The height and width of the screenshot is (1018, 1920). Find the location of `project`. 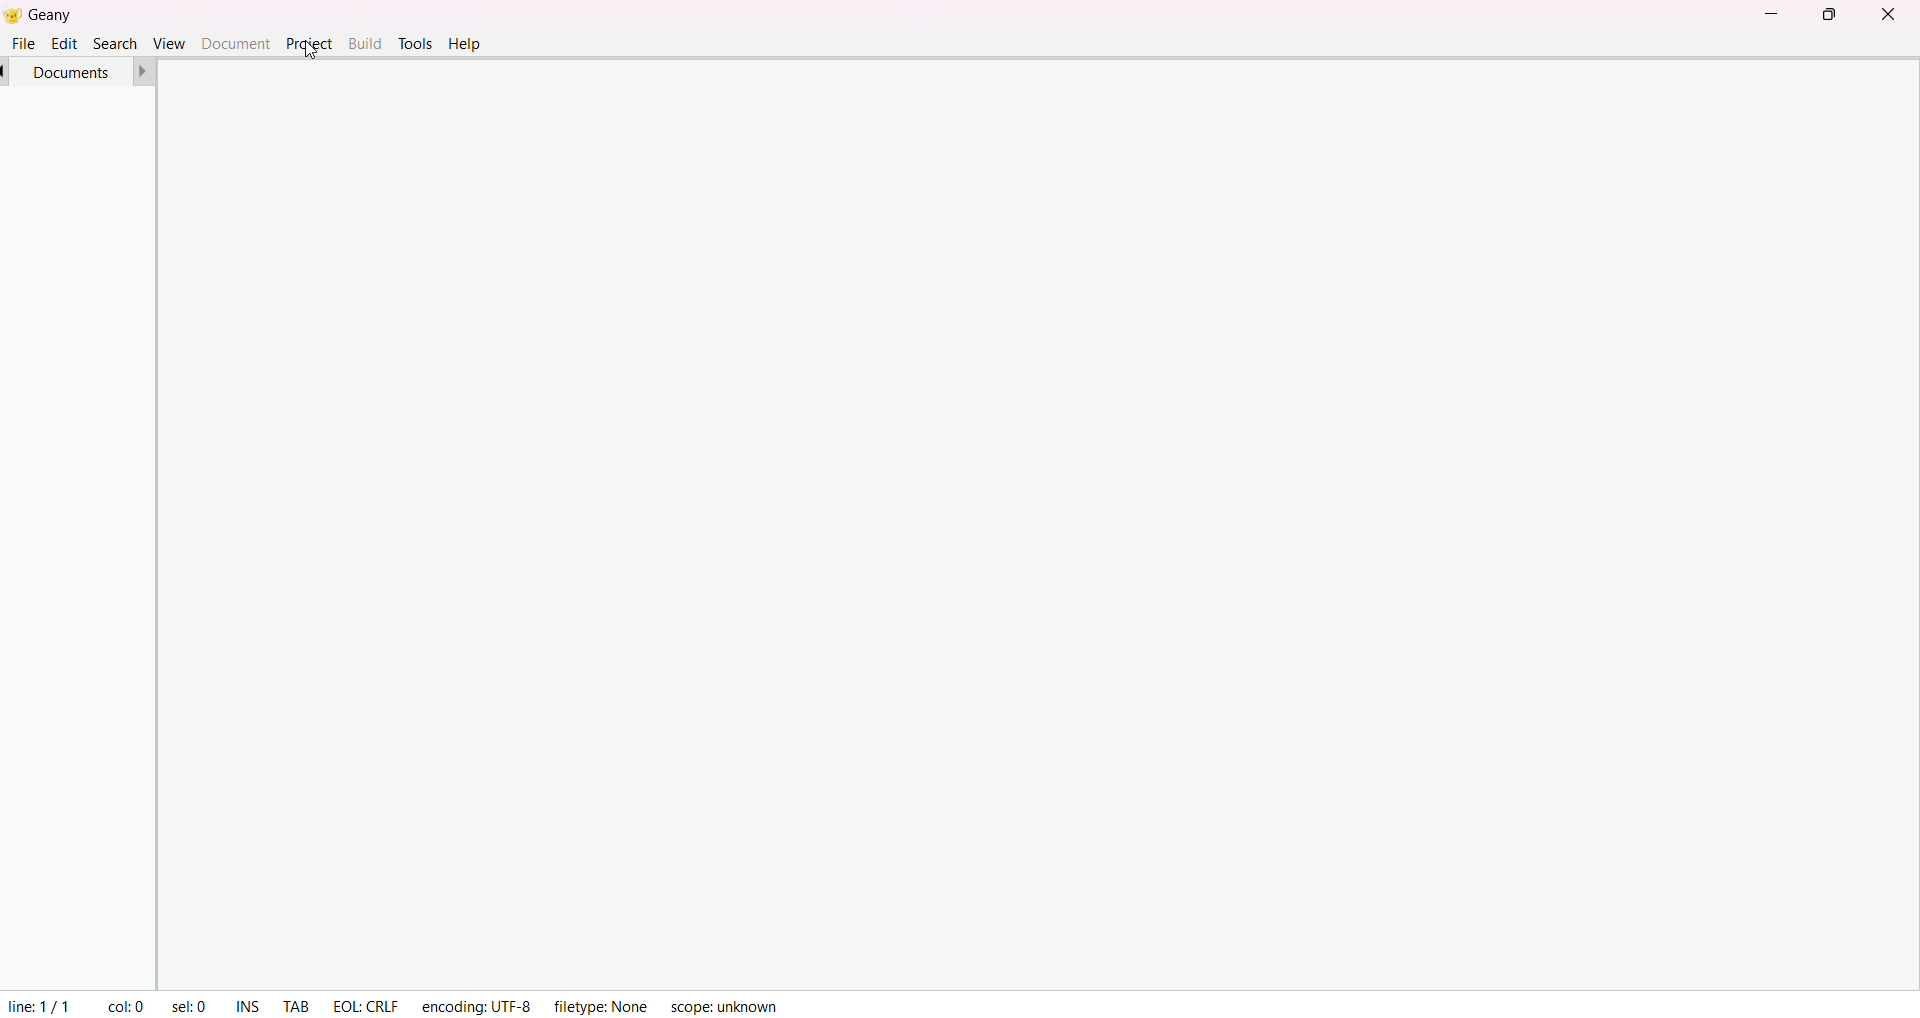

project is located at coordinates (309, 43).